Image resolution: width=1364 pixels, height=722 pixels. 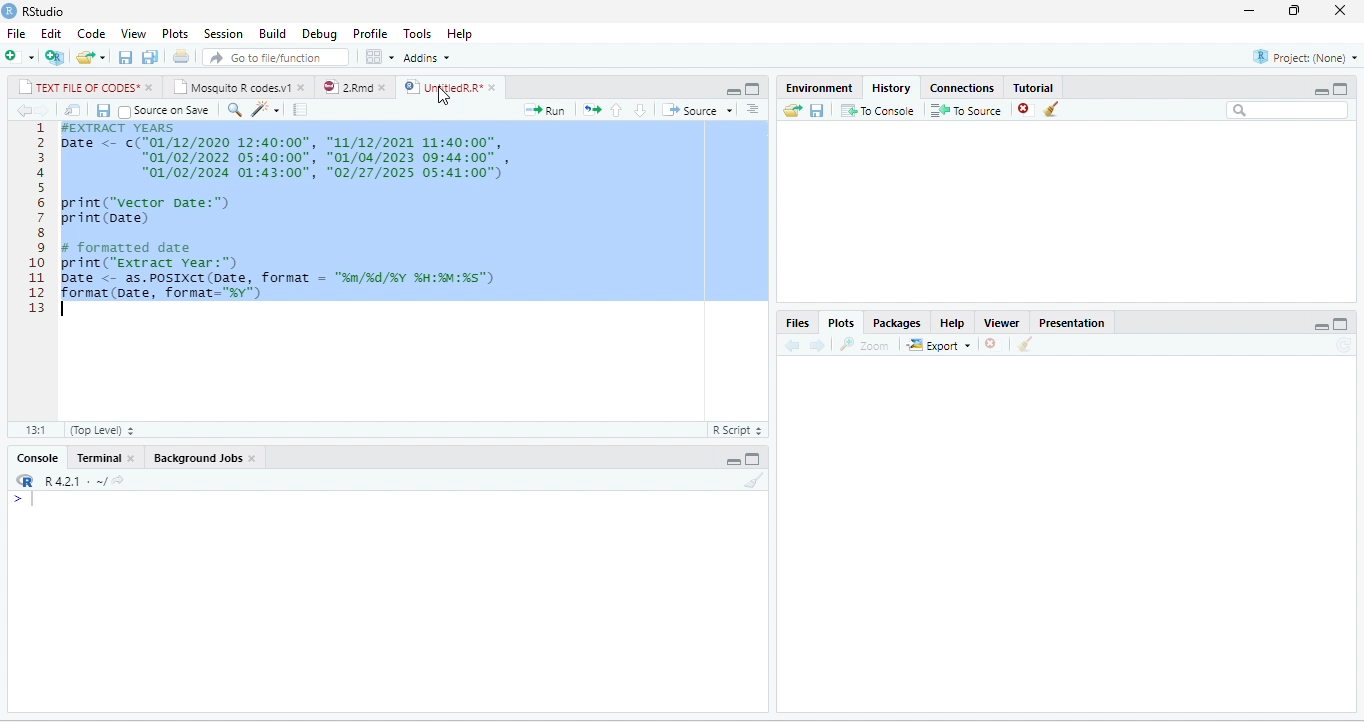 What do you see at coordinates (1294, 11) in the screenshot?
I see `resize` at bounding box center [1294, 11].